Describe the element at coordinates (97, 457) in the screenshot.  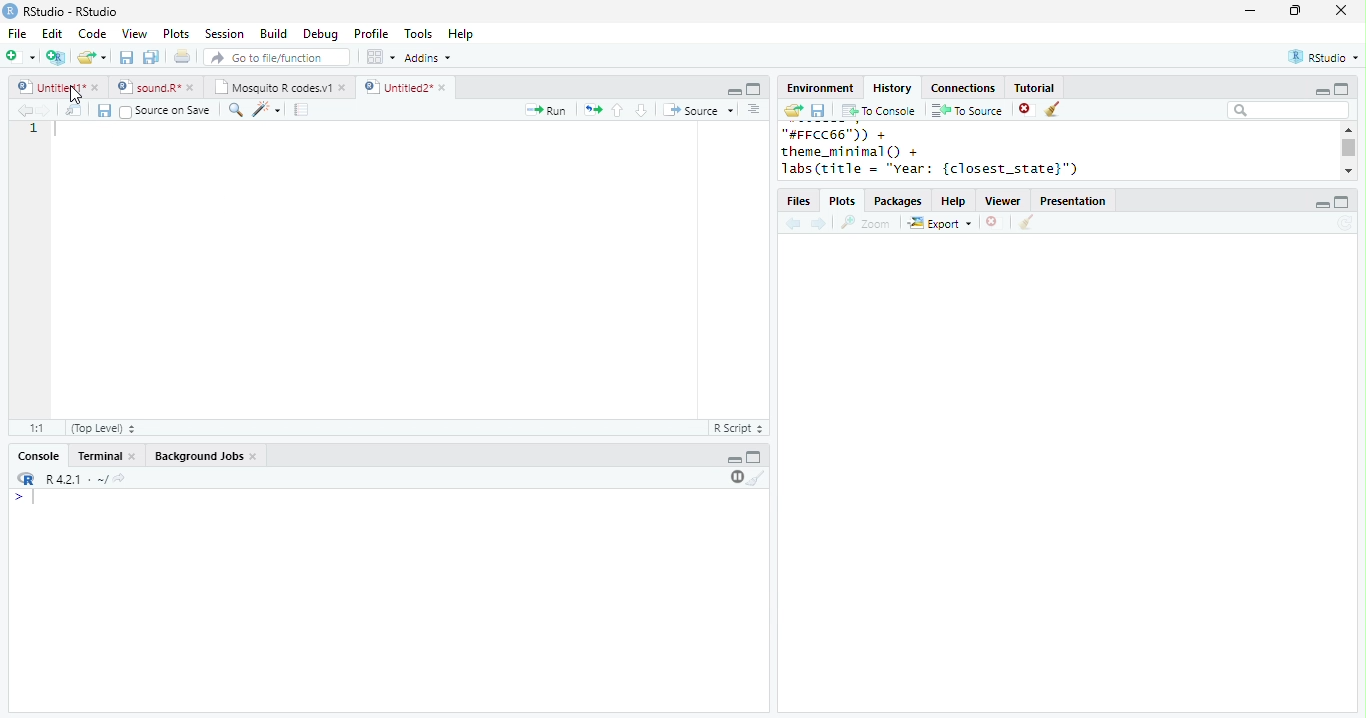
I see `terminal` at that location.